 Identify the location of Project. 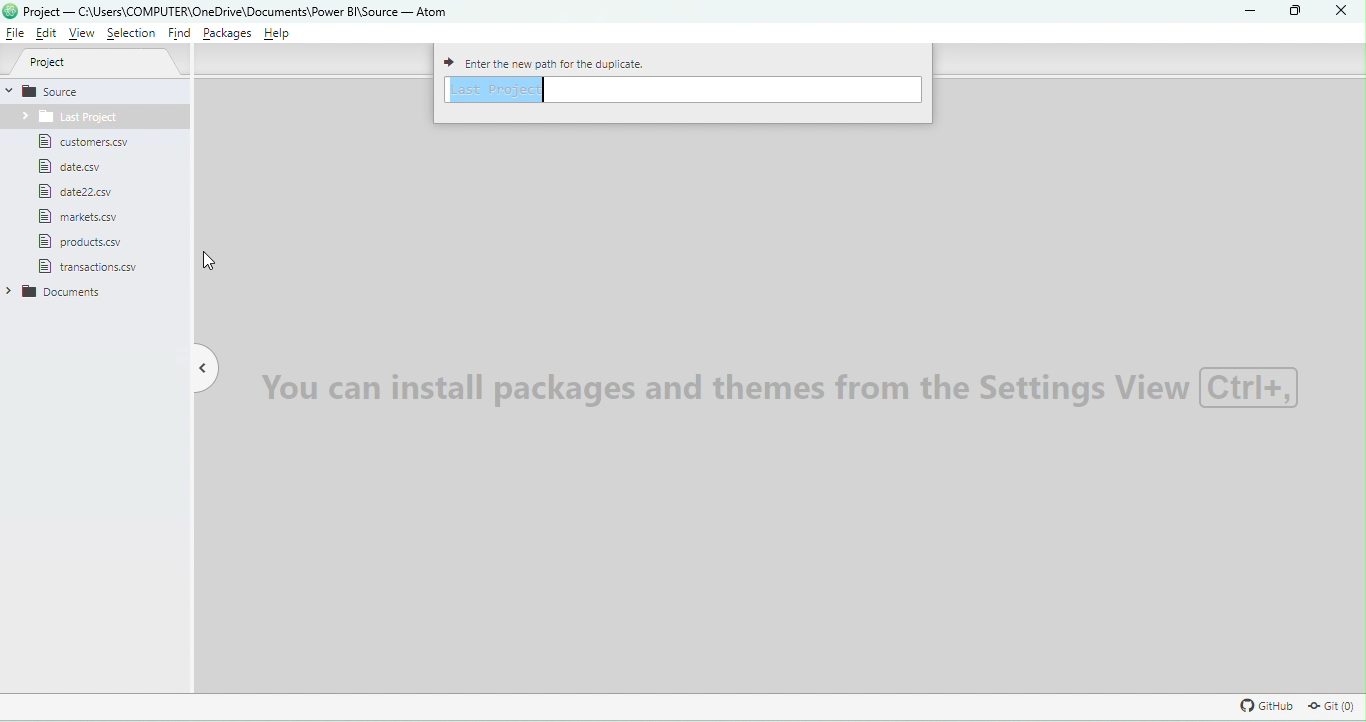
(97, 63).